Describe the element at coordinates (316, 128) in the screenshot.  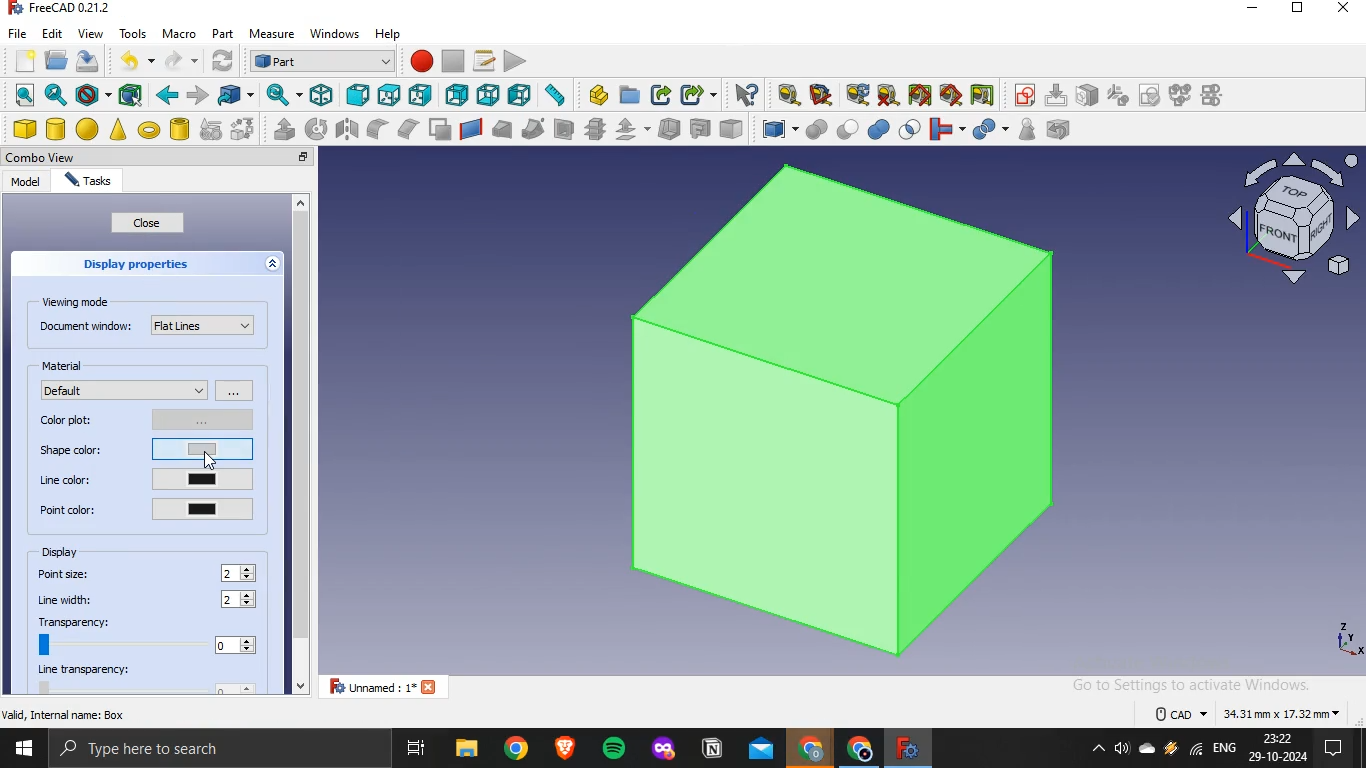
I see `revolve` at that location.